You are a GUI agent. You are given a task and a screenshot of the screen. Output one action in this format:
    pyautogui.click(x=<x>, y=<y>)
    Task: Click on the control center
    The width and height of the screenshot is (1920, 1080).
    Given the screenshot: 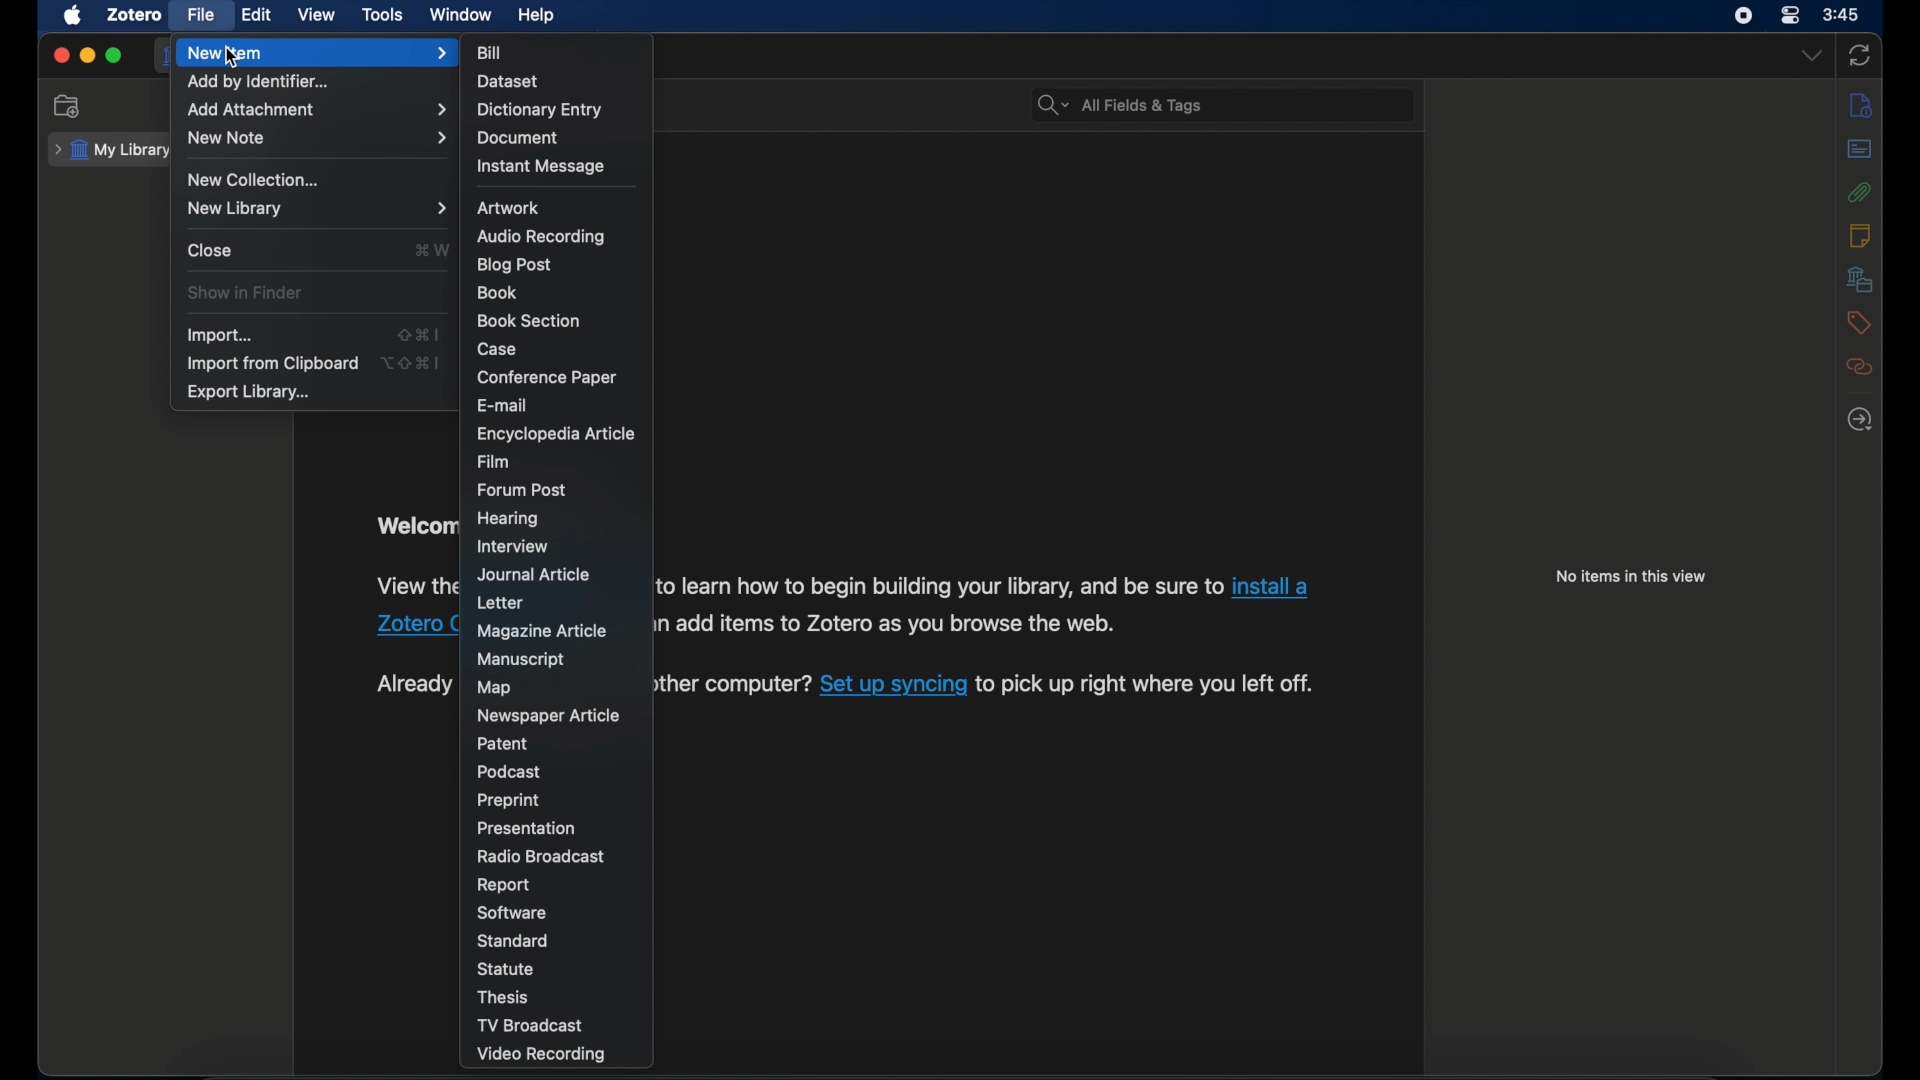 What is the action you would take?
    pyautogui.click(x=1790, y=16)
    